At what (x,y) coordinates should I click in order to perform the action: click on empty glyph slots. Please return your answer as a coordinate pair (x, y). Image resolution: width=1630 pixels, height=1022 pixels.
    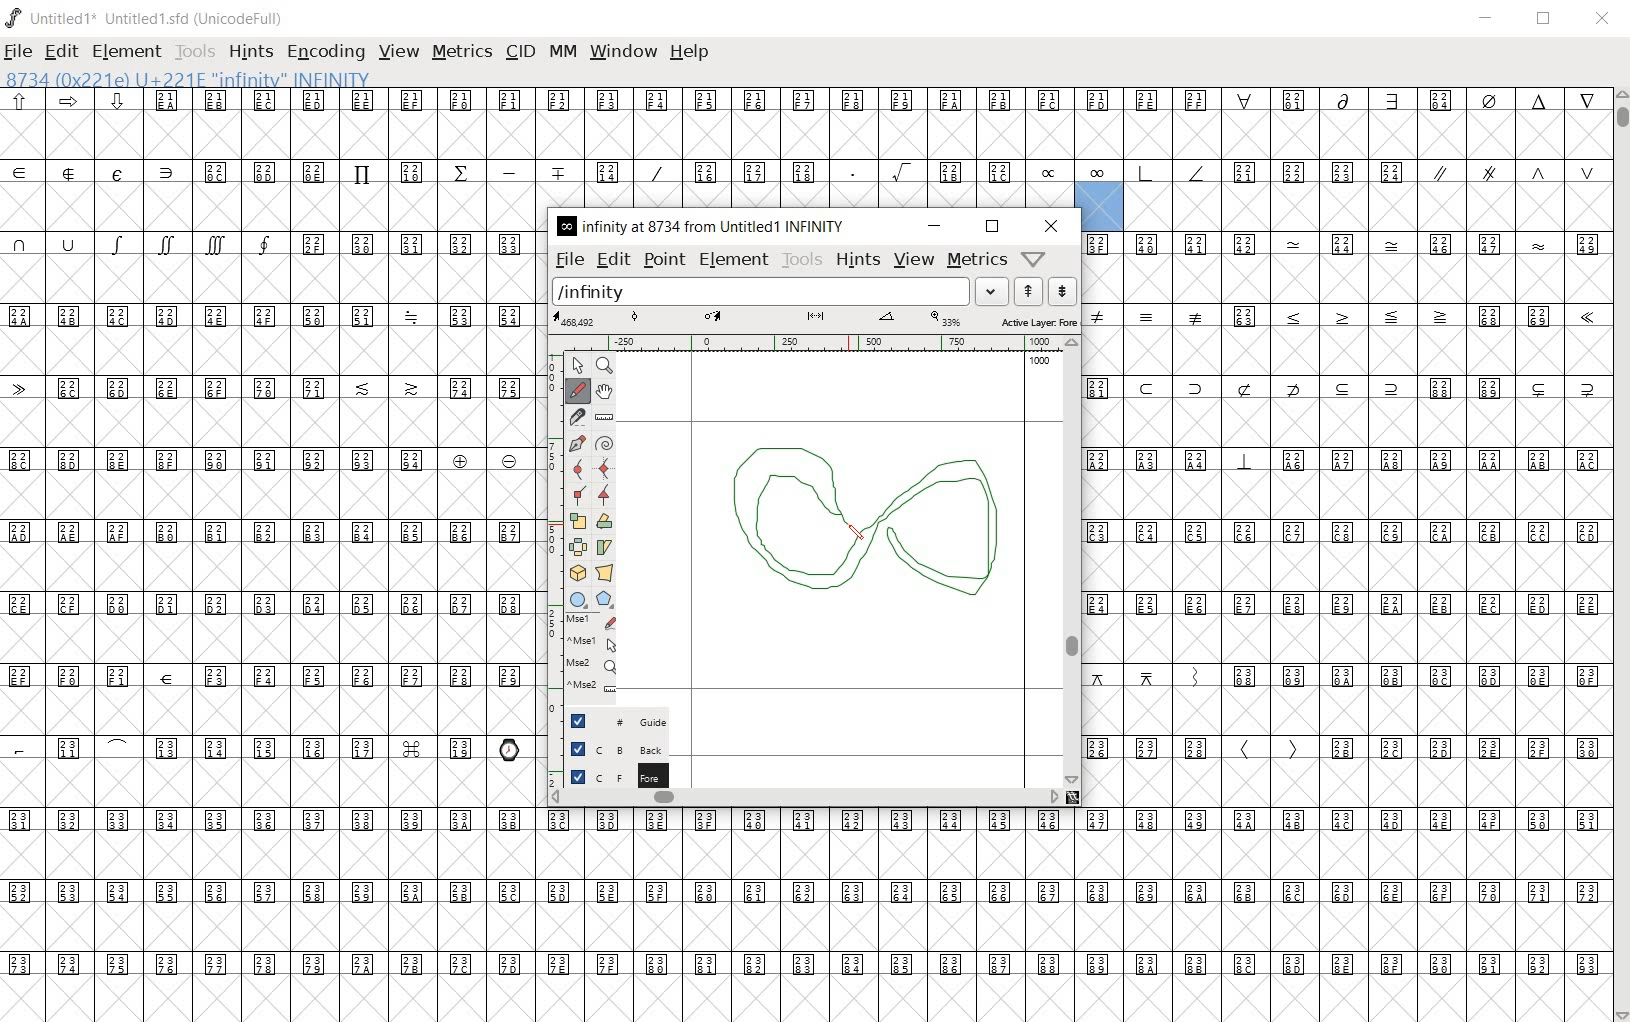
    Looking at the image, I should click on (805, 856).